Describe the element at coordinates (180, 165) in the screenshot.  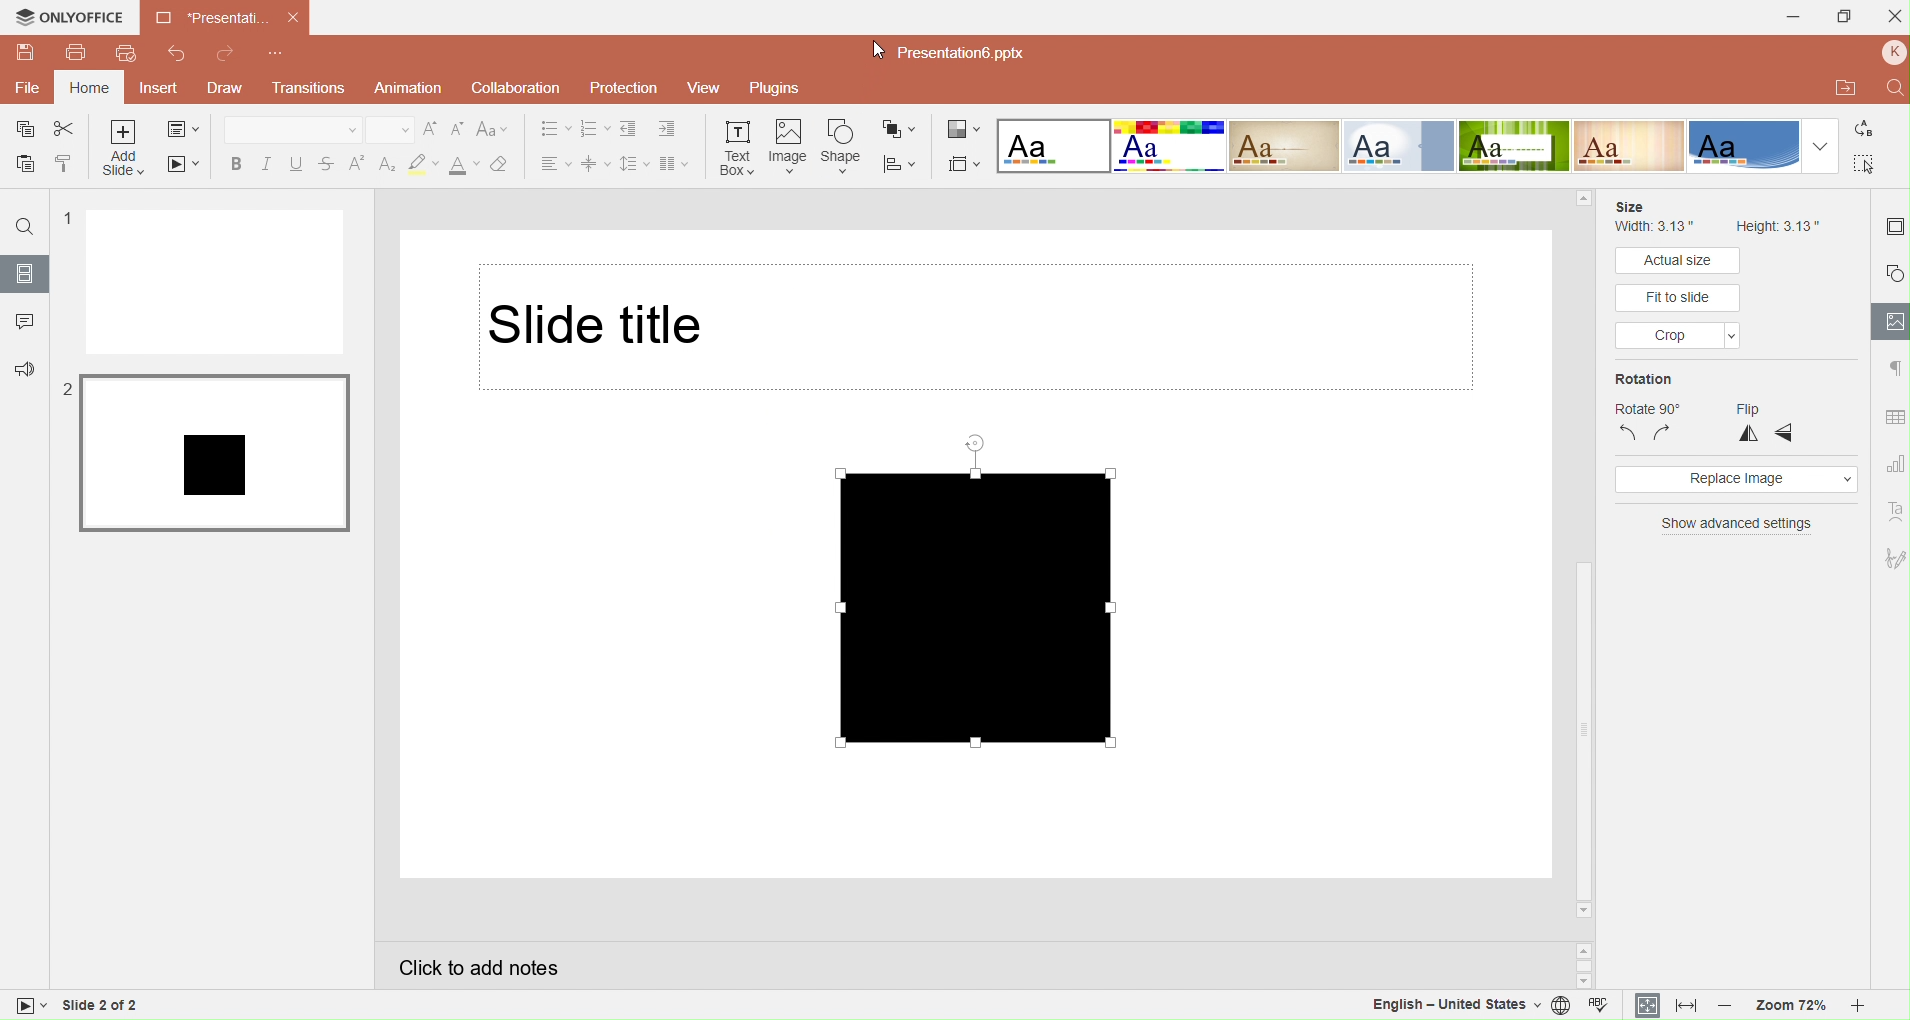
I see `Start slide show` at that location.